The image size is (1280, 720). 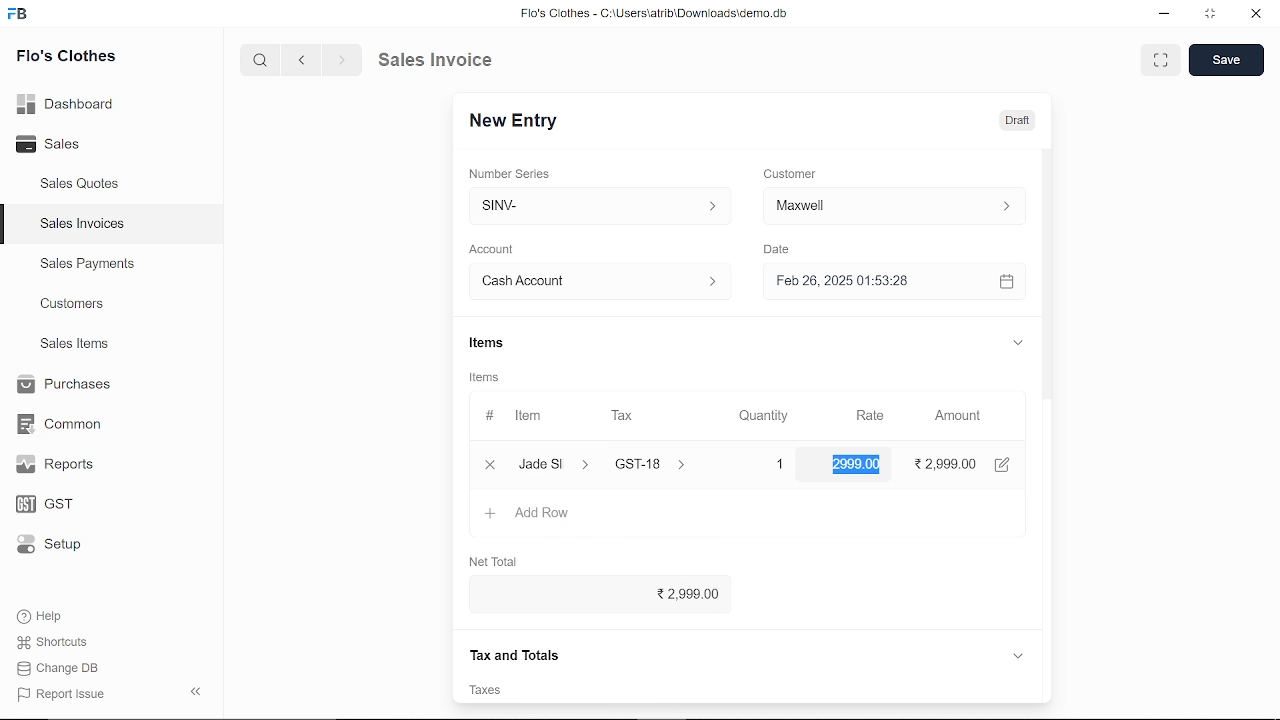 I want to click on 2,999.00, so click(x=948, y=463).